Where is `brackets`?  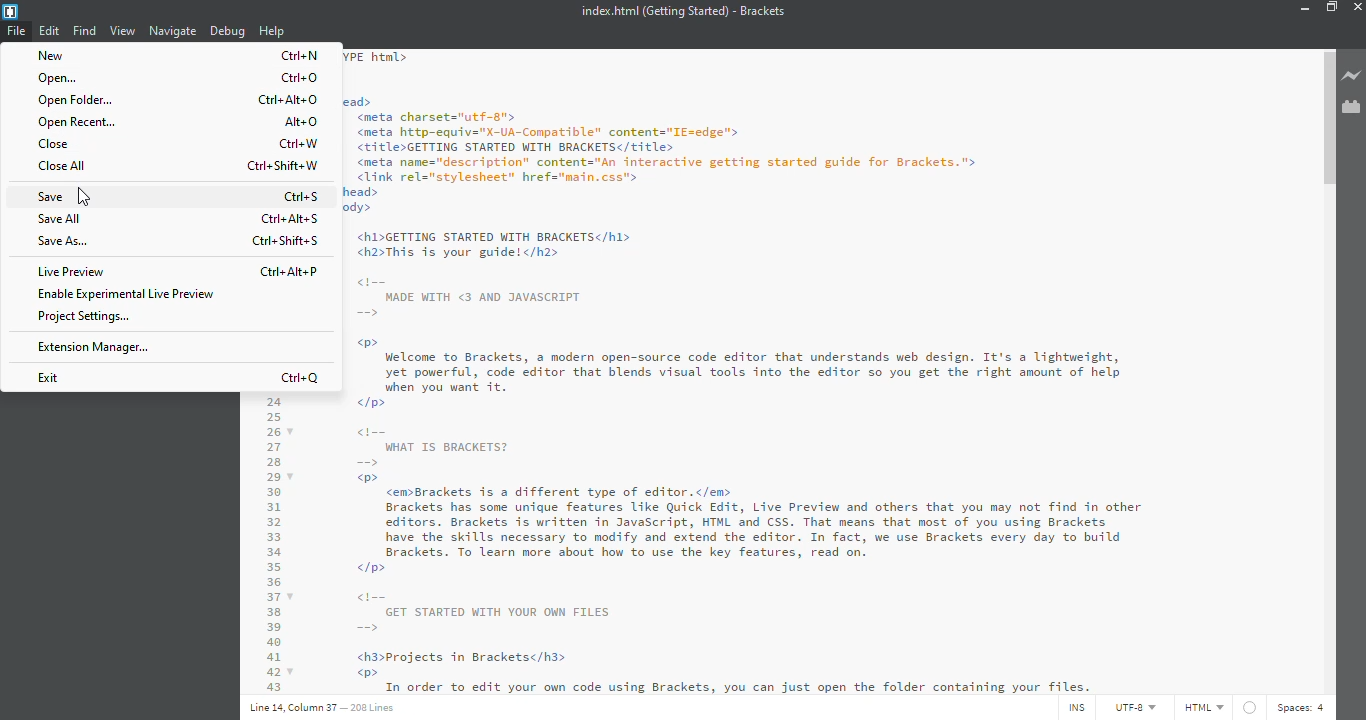
brackets is located at coordinates (10, 12).